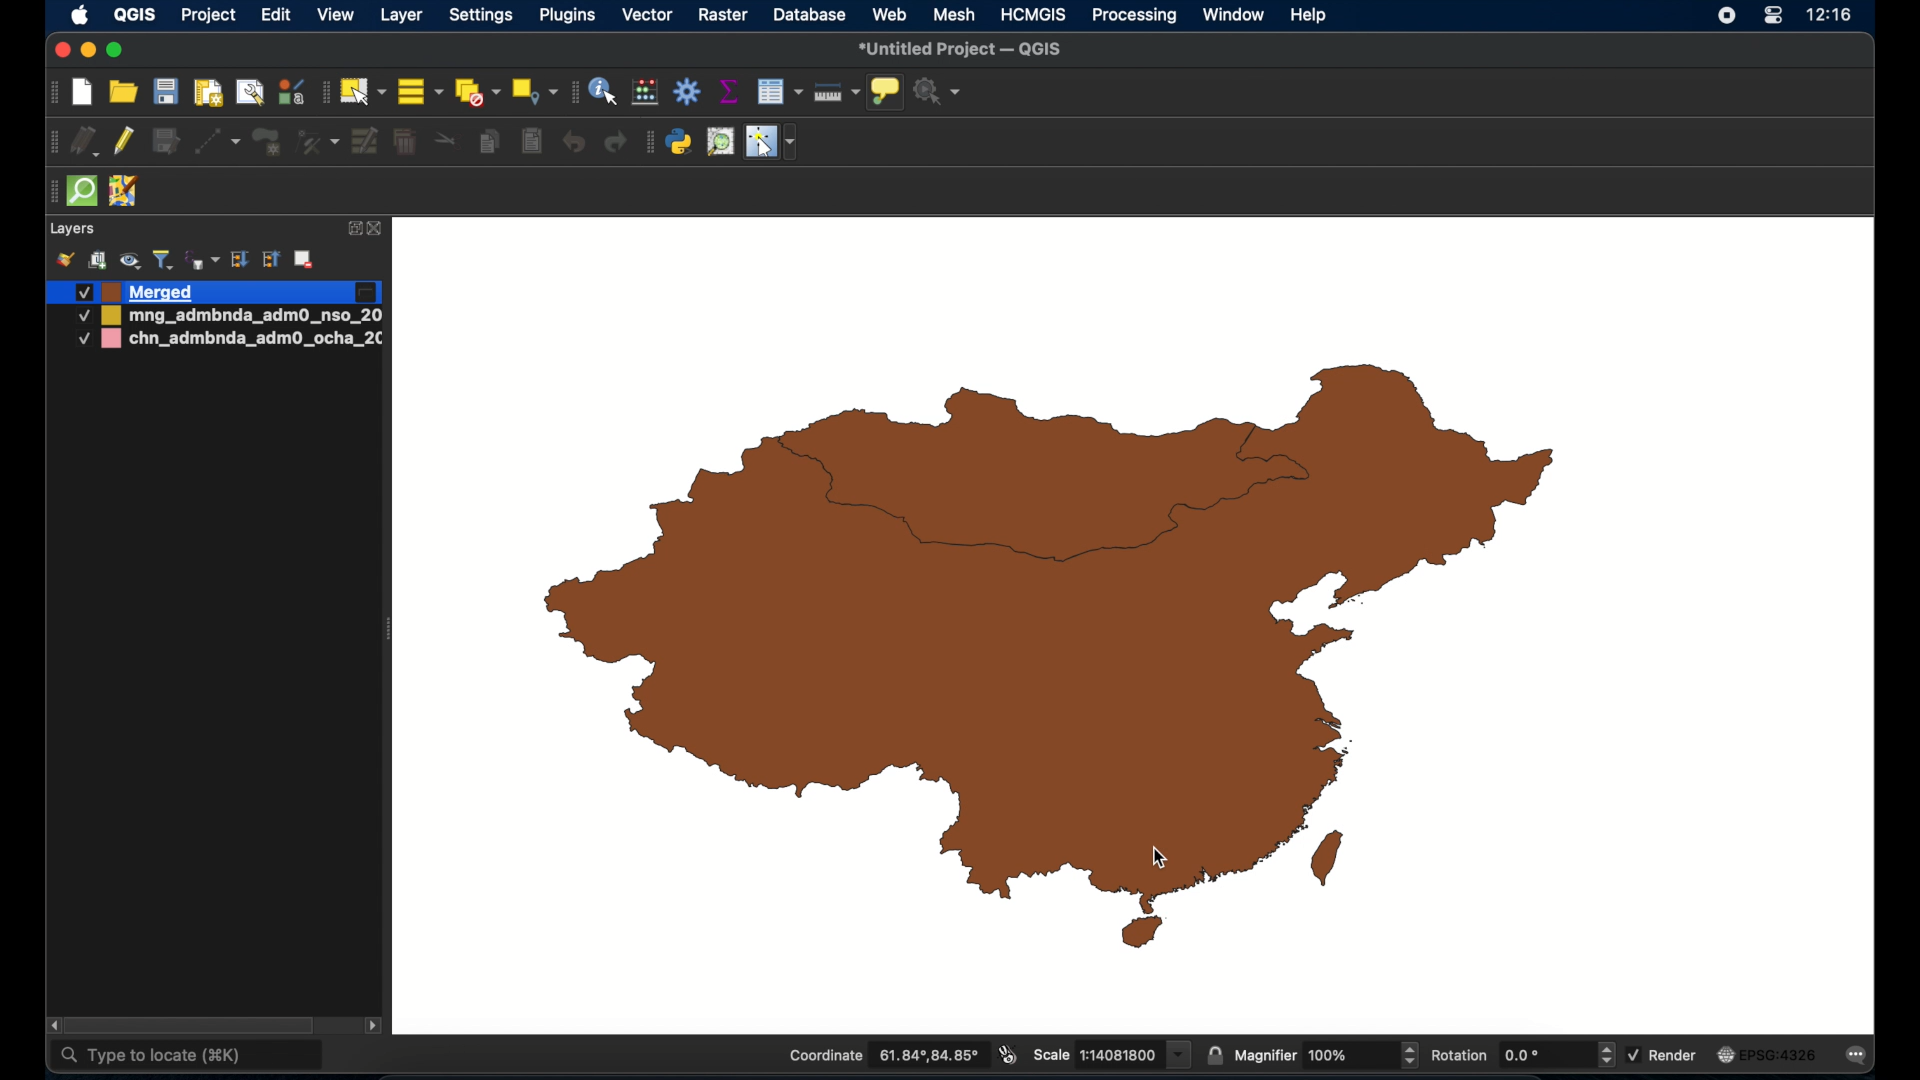 This screenshot has height=1080, width=1920. Describe the element at coordinates (447, 141) in the screenshot. I see `cut features` at that location.